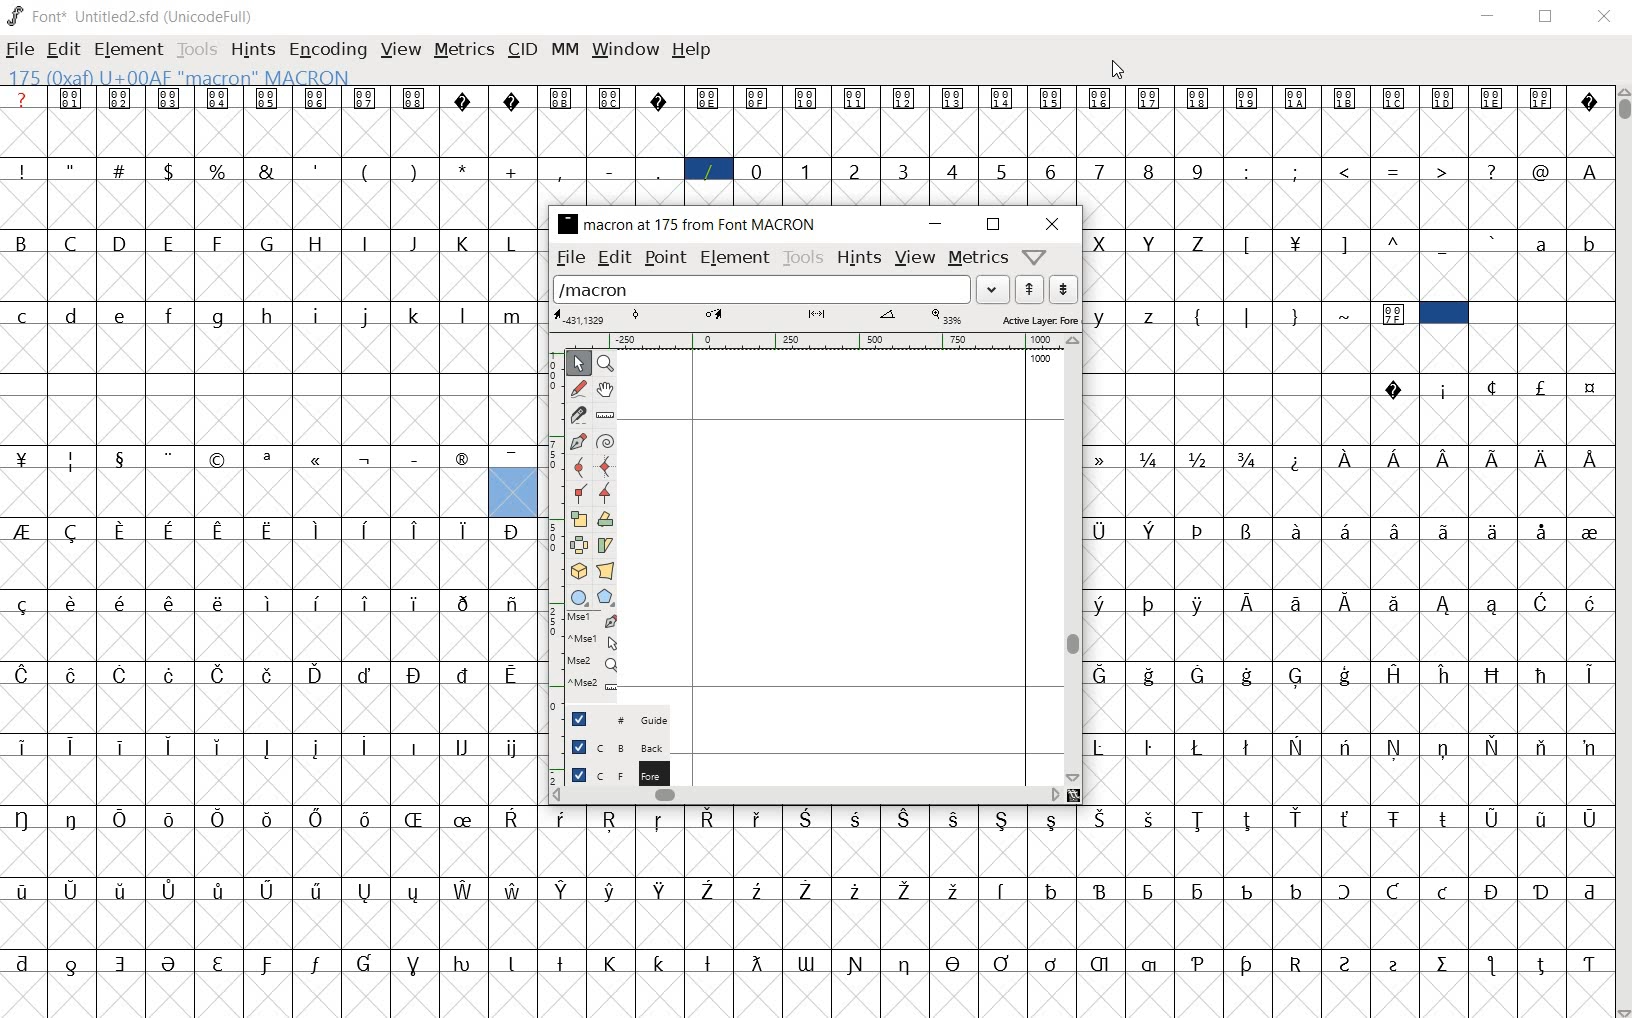 The height and width of the screenshot is (1018, 1632). What do you see at coordinates (74, 460) in the screenshot?
I see `Symbol` at bounding box center [74, 460].